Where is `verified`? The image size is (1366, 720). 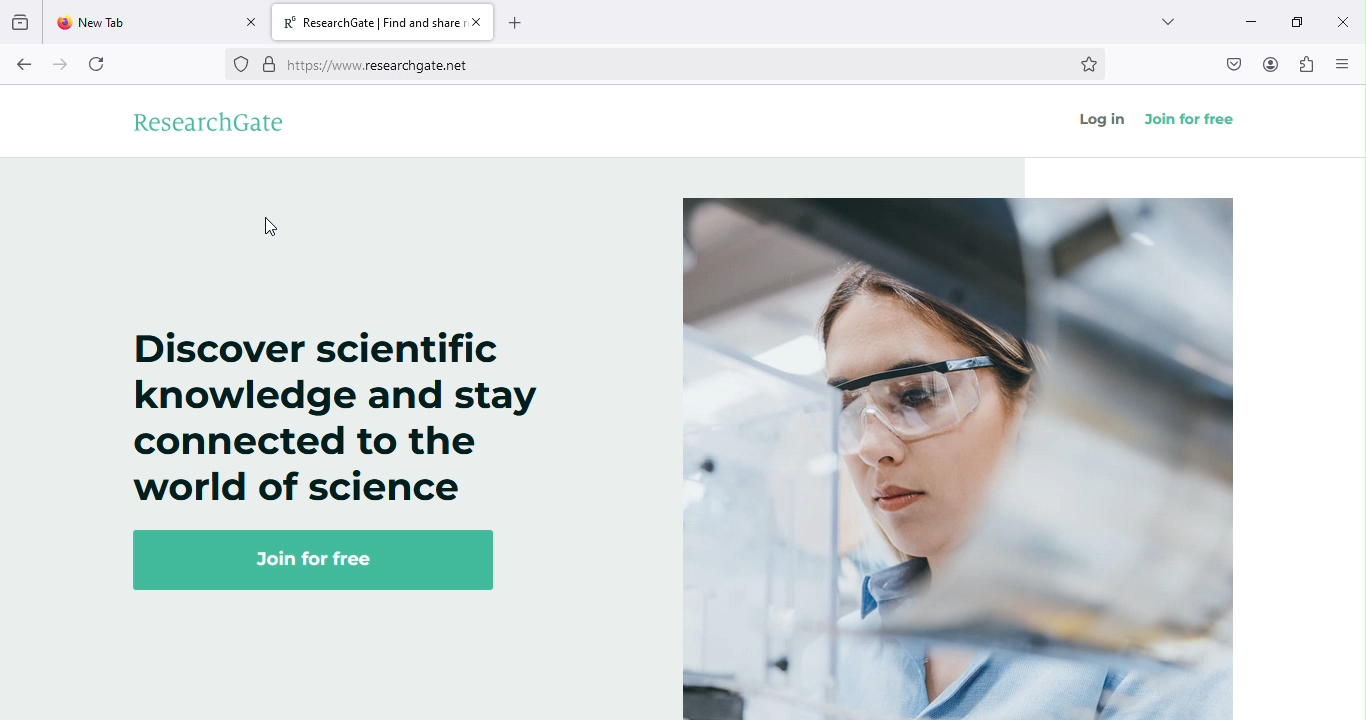
verified is located at coordinates (271, 64).